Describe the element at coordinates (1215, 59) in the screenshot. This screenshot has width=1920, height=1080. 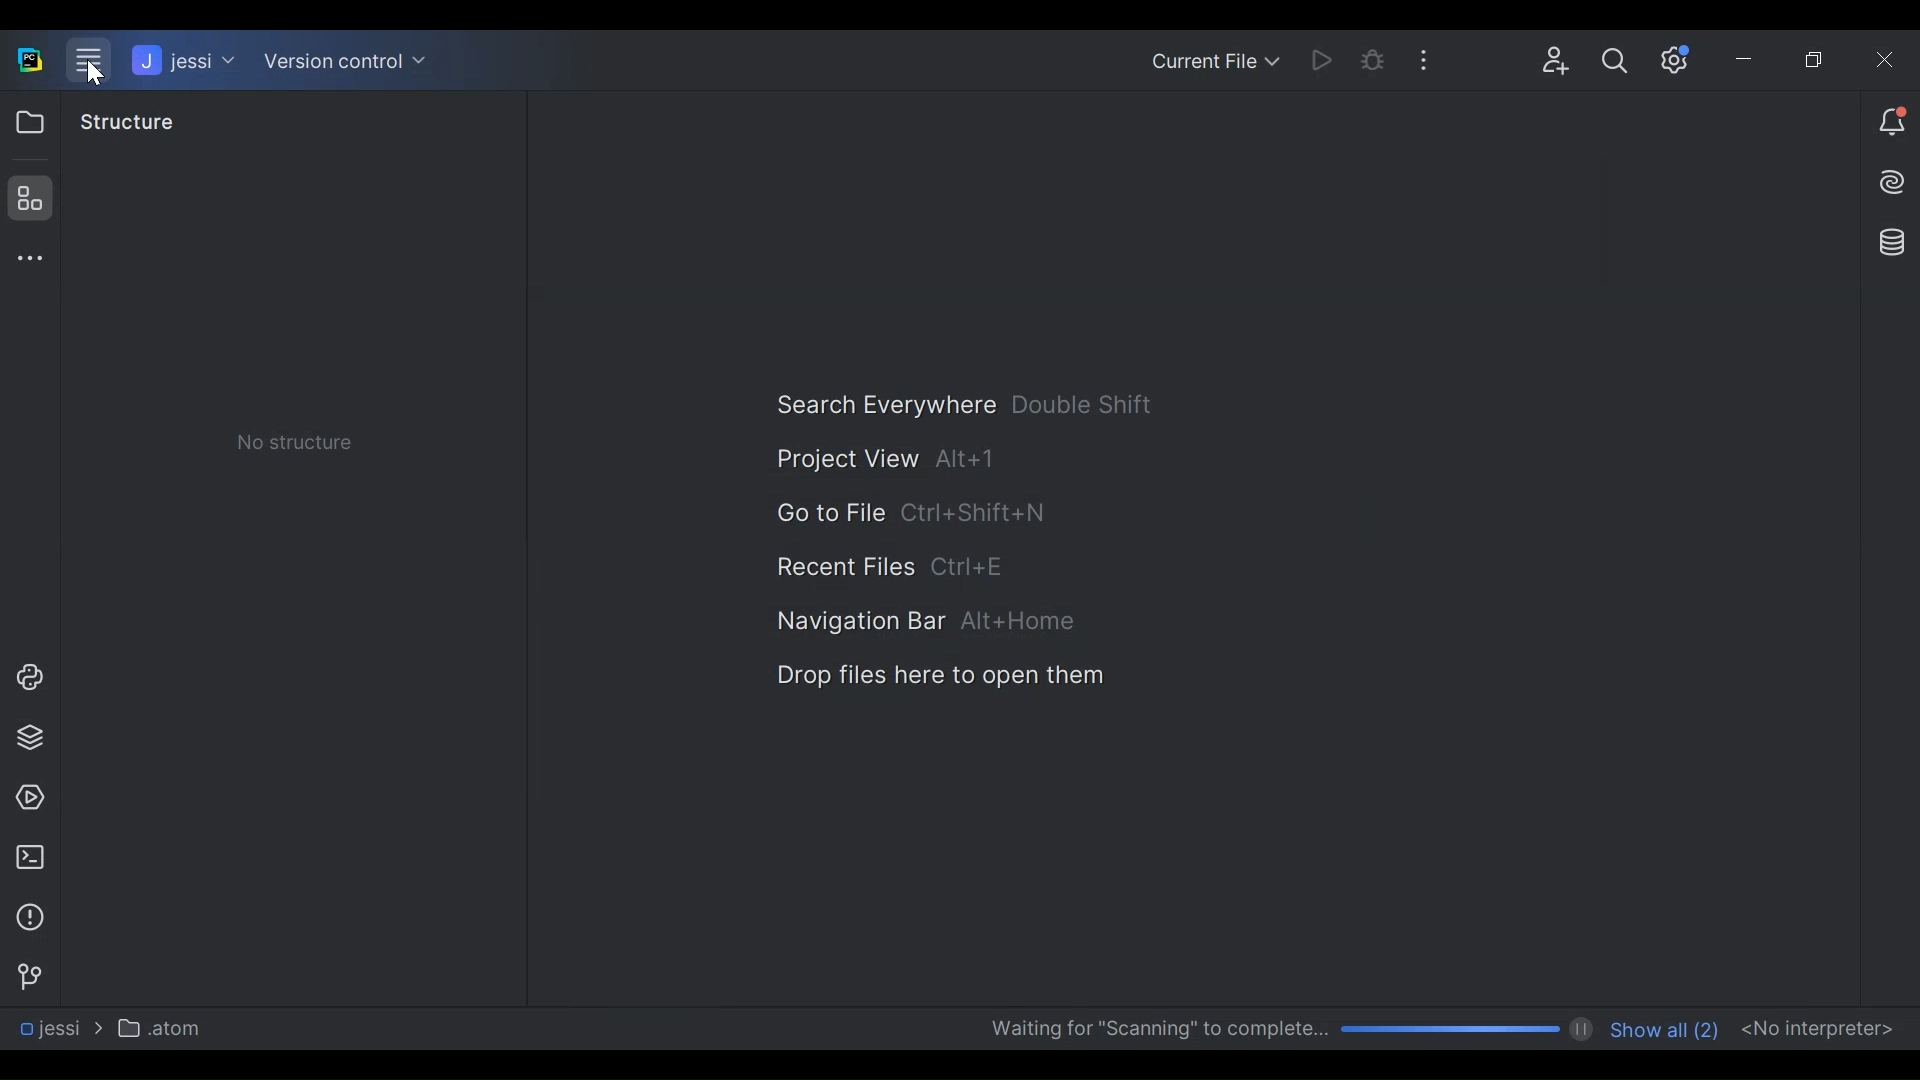
I see `Current File` at that location.